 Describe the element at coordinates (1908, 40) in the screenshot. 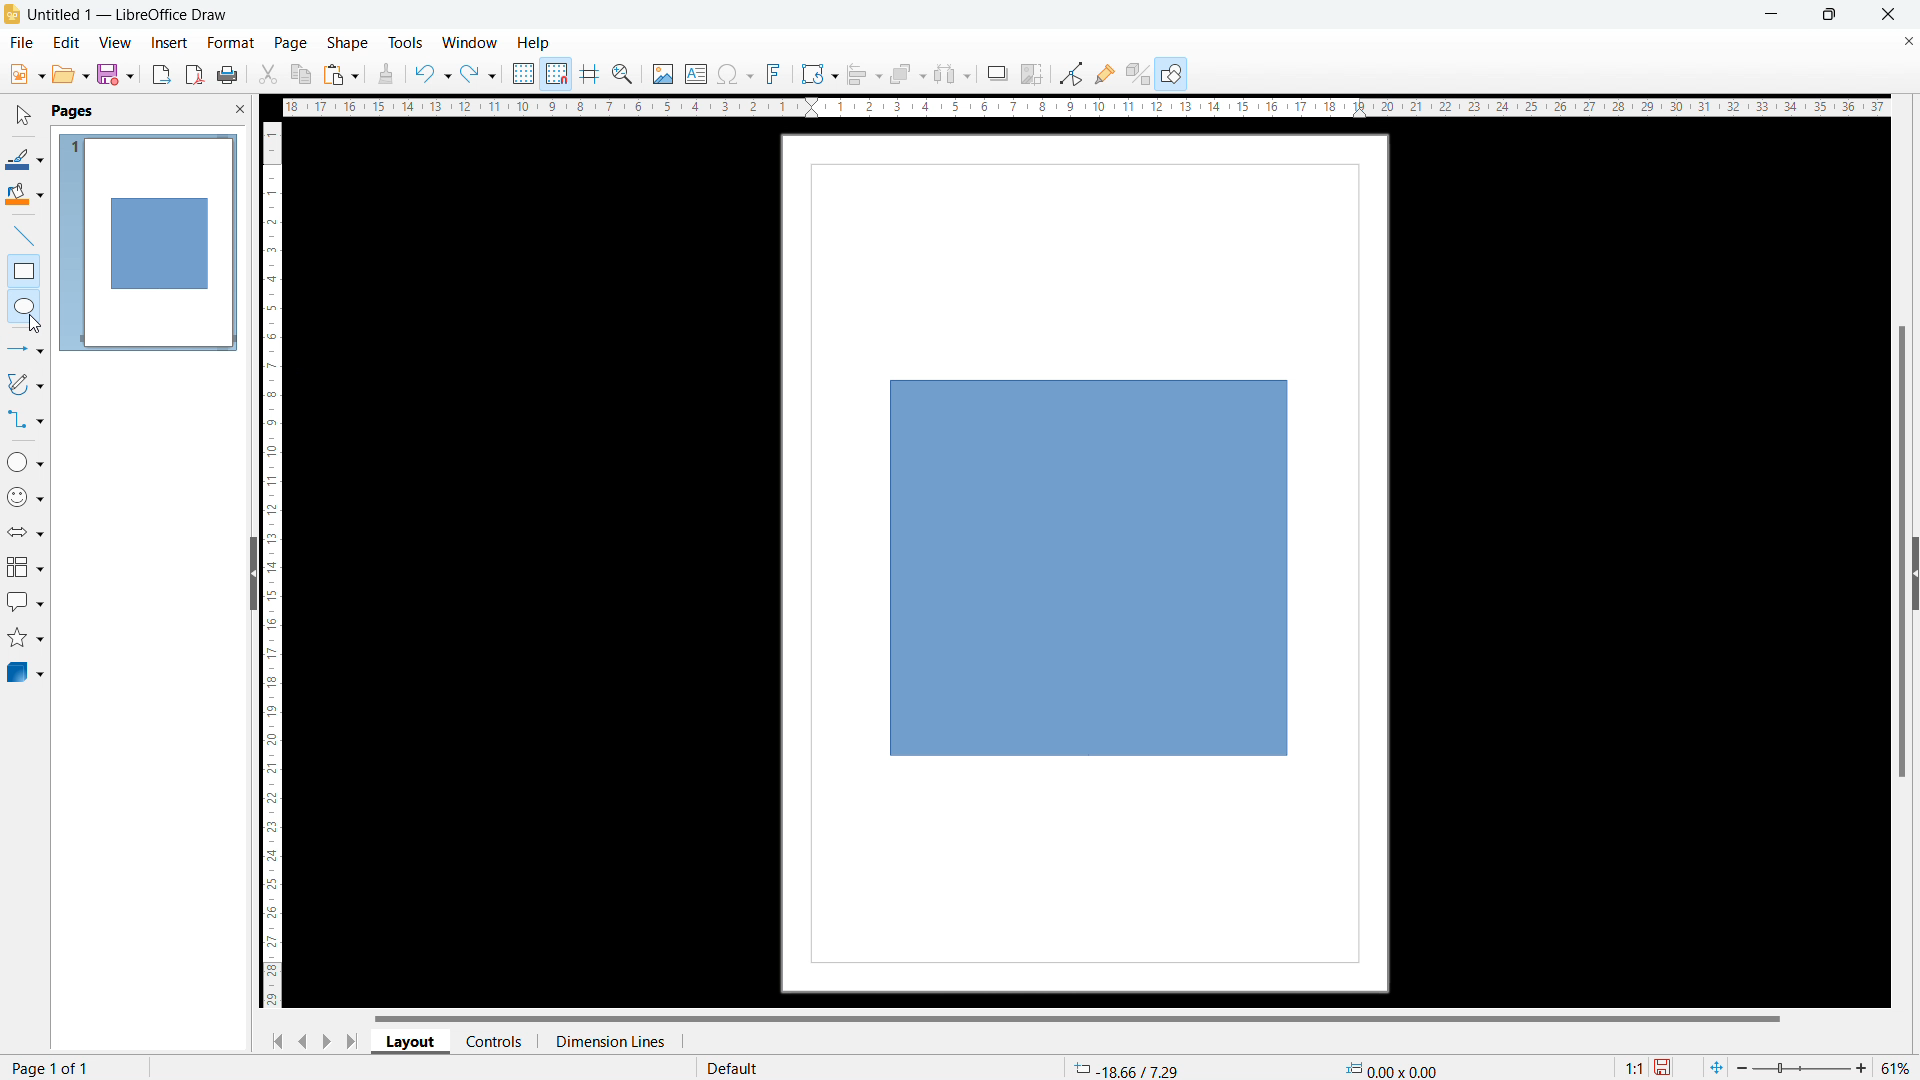

I see `close document` at that location.